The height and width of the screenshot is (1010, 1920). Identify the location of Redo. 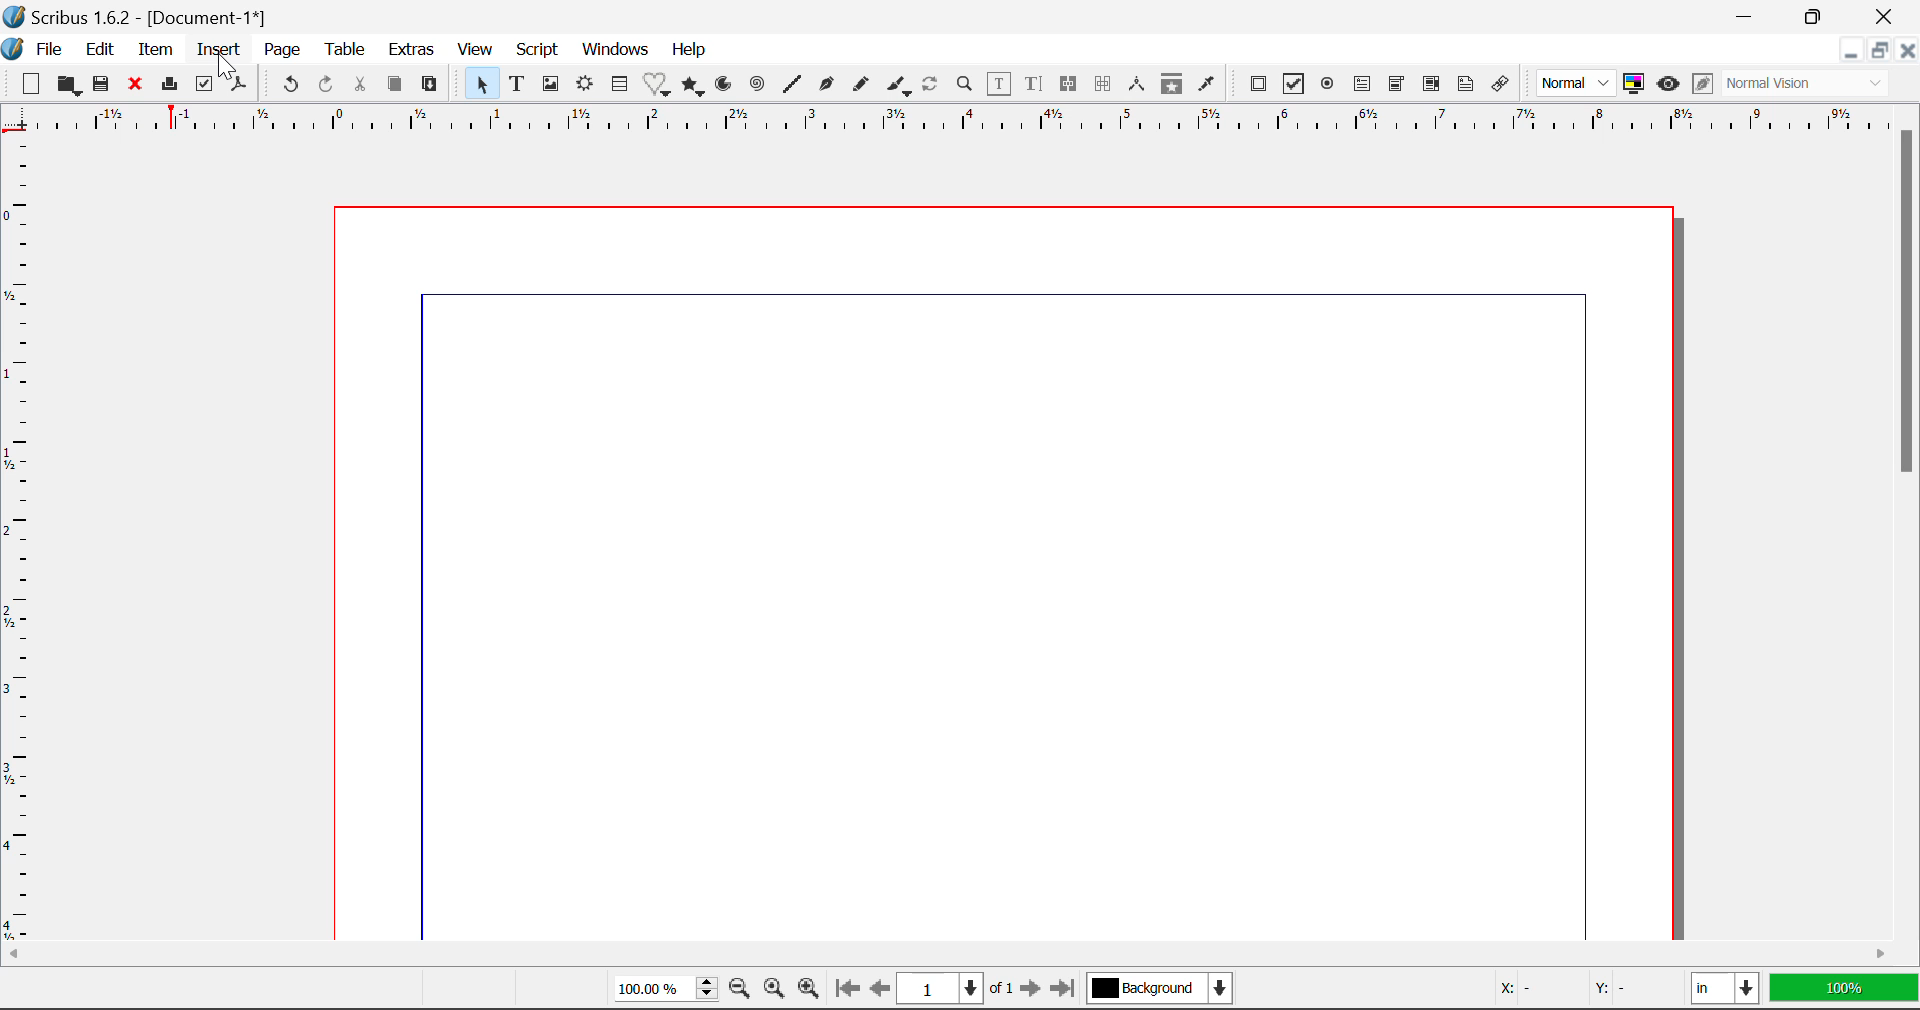
(325, 83).